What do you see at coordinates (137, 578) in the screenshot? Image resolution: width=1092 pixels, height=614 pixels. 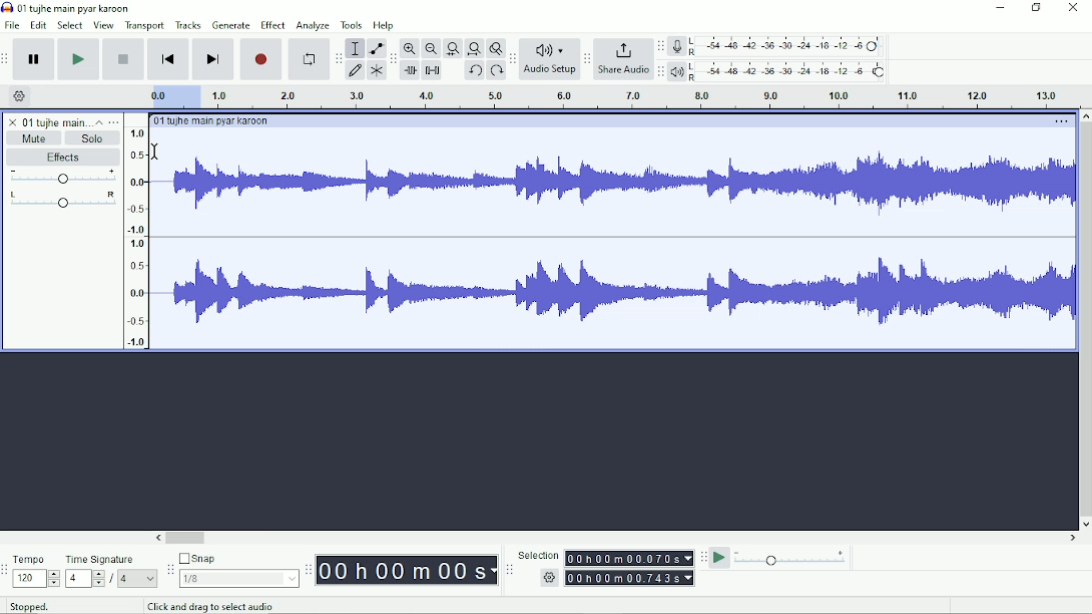 I see `4` at bounding box center [137, 578].